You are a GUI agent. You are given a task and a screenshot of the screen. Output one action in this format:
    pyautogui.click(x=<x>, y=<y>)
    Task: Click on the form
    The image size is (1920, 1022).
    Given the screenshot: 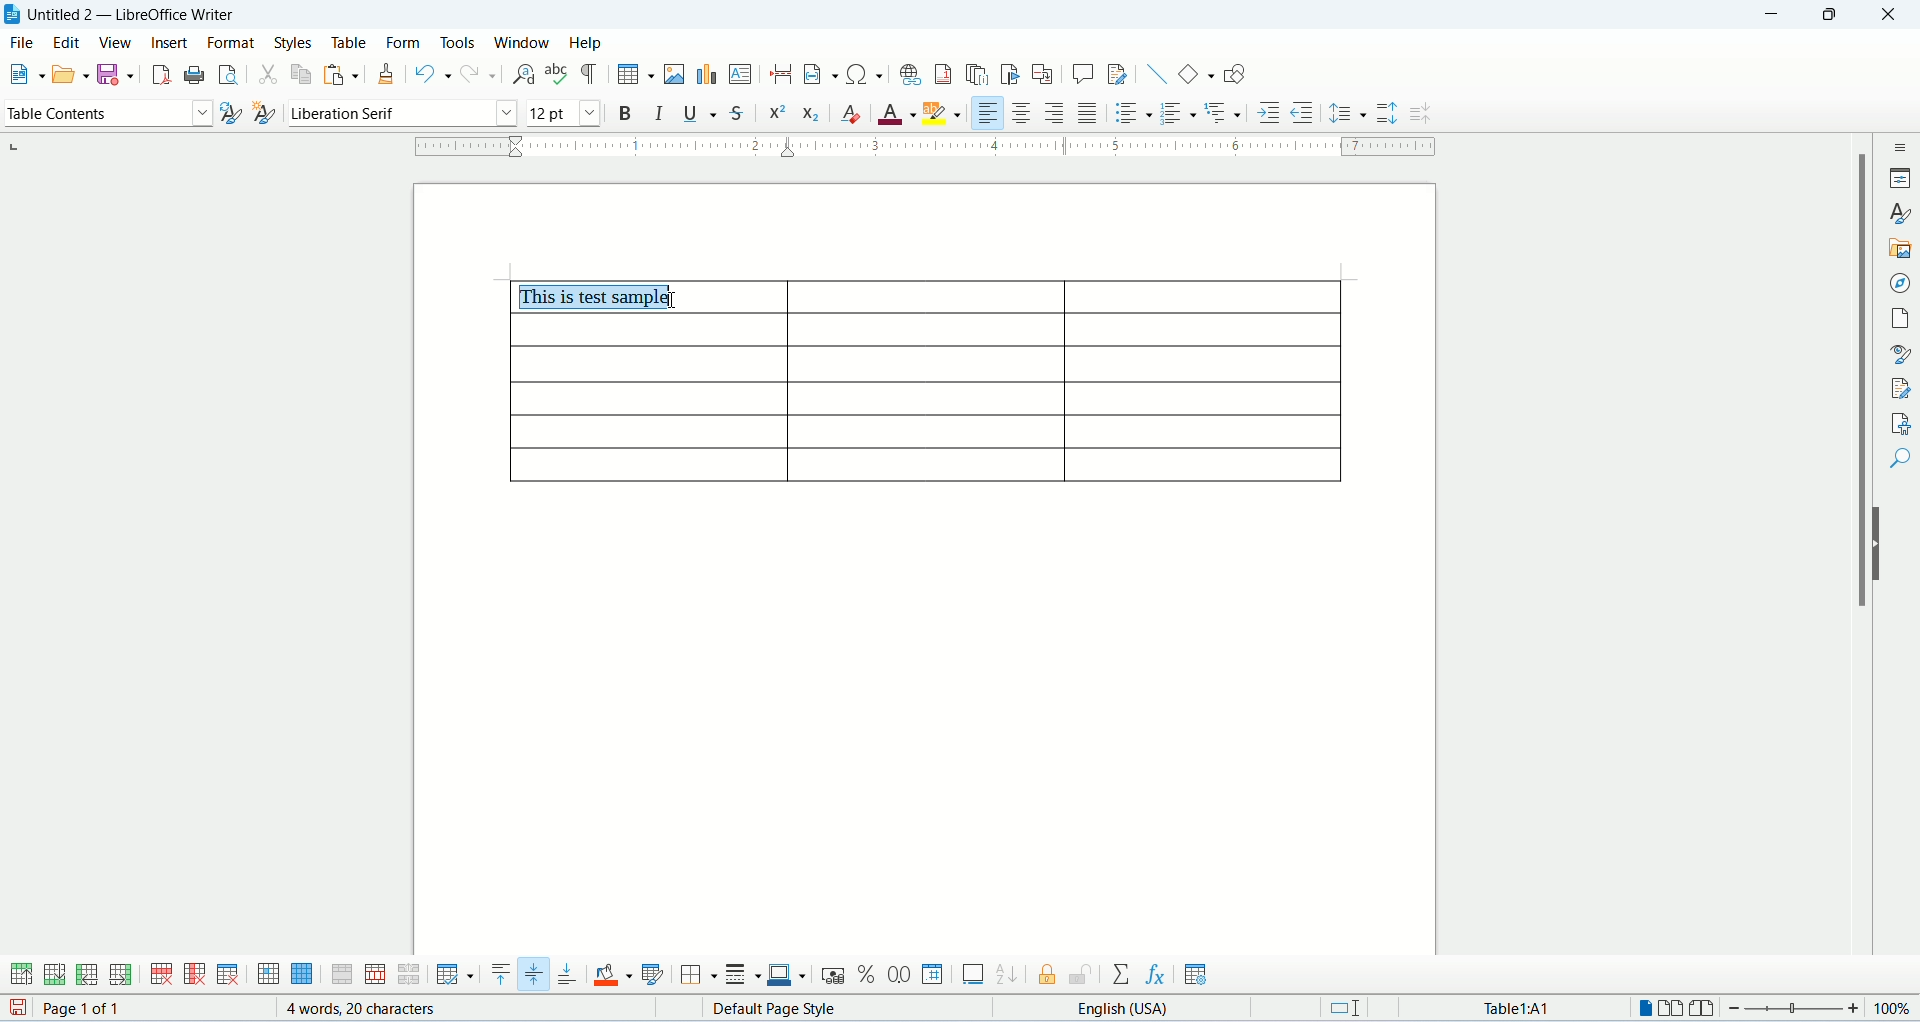 What is the action you would take?
    pyautogui.click(x=409, y=43)
    